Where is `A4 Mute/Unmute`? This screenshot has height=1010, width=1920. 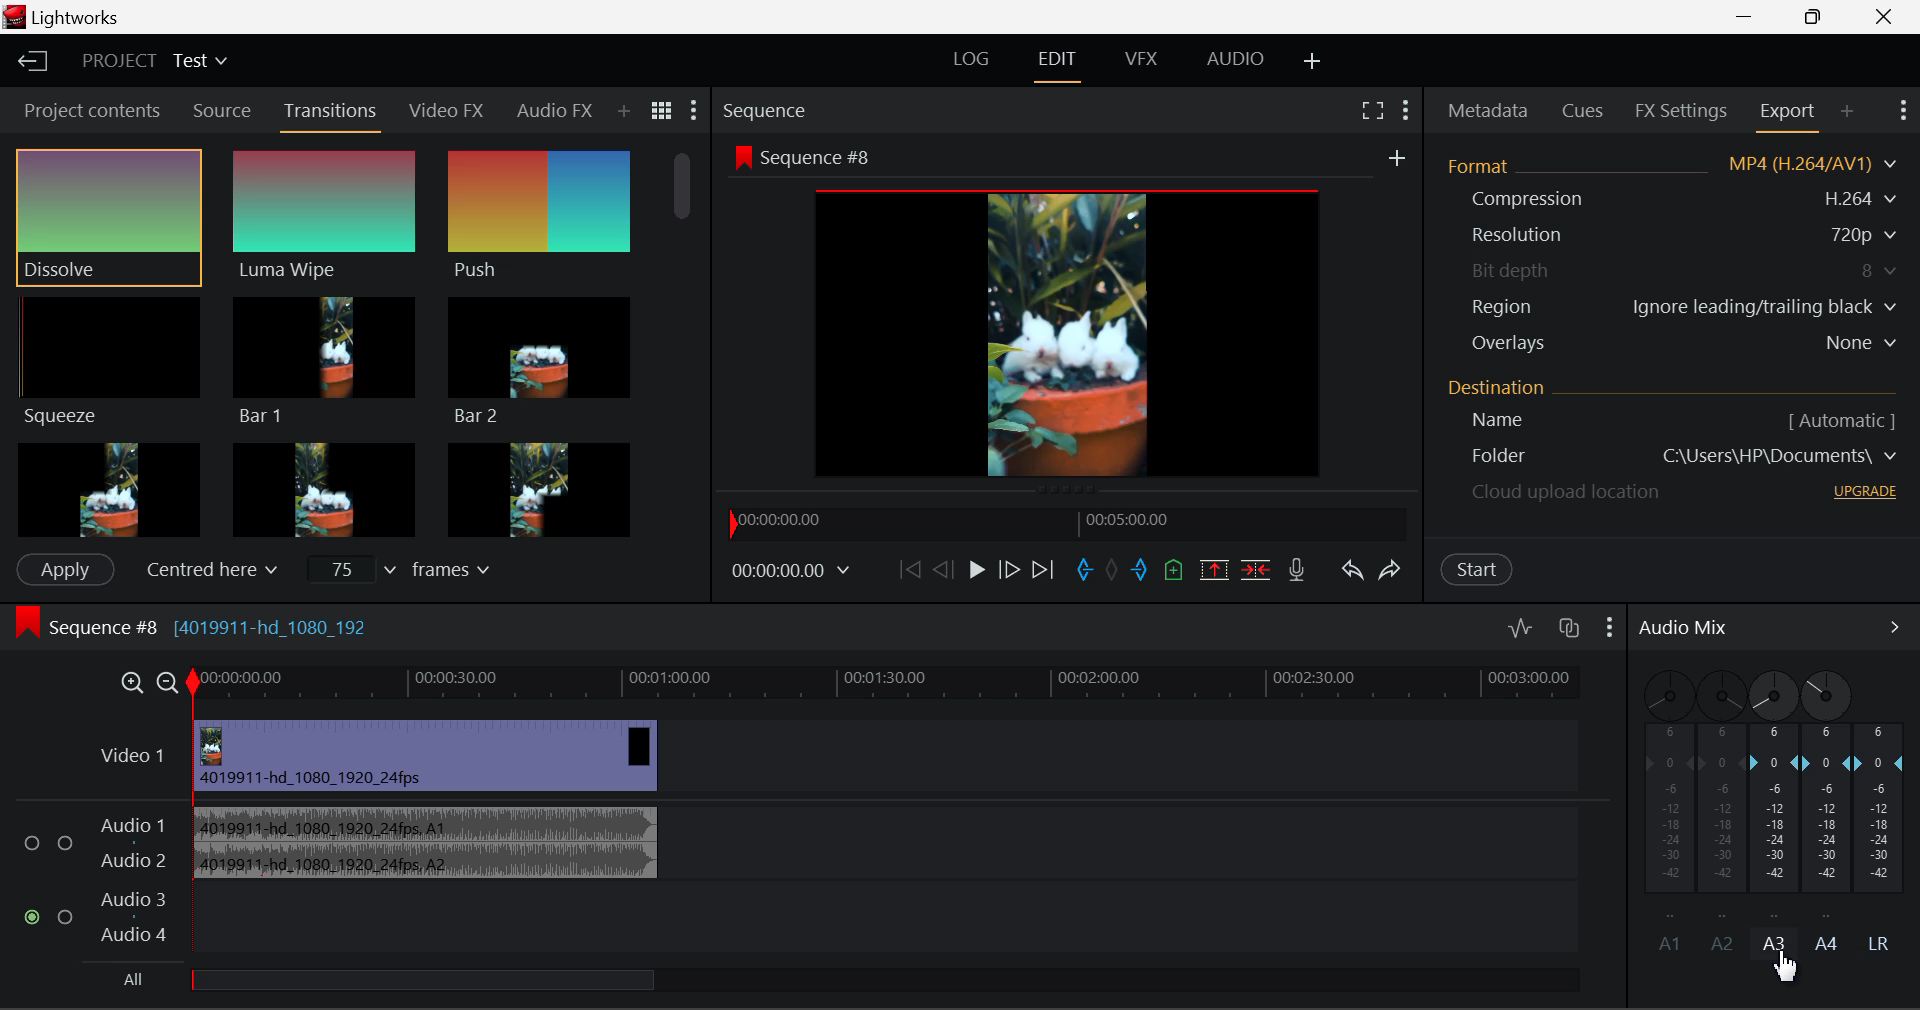
A4 Mute/Unmute is located at coordinates (1830, 944).